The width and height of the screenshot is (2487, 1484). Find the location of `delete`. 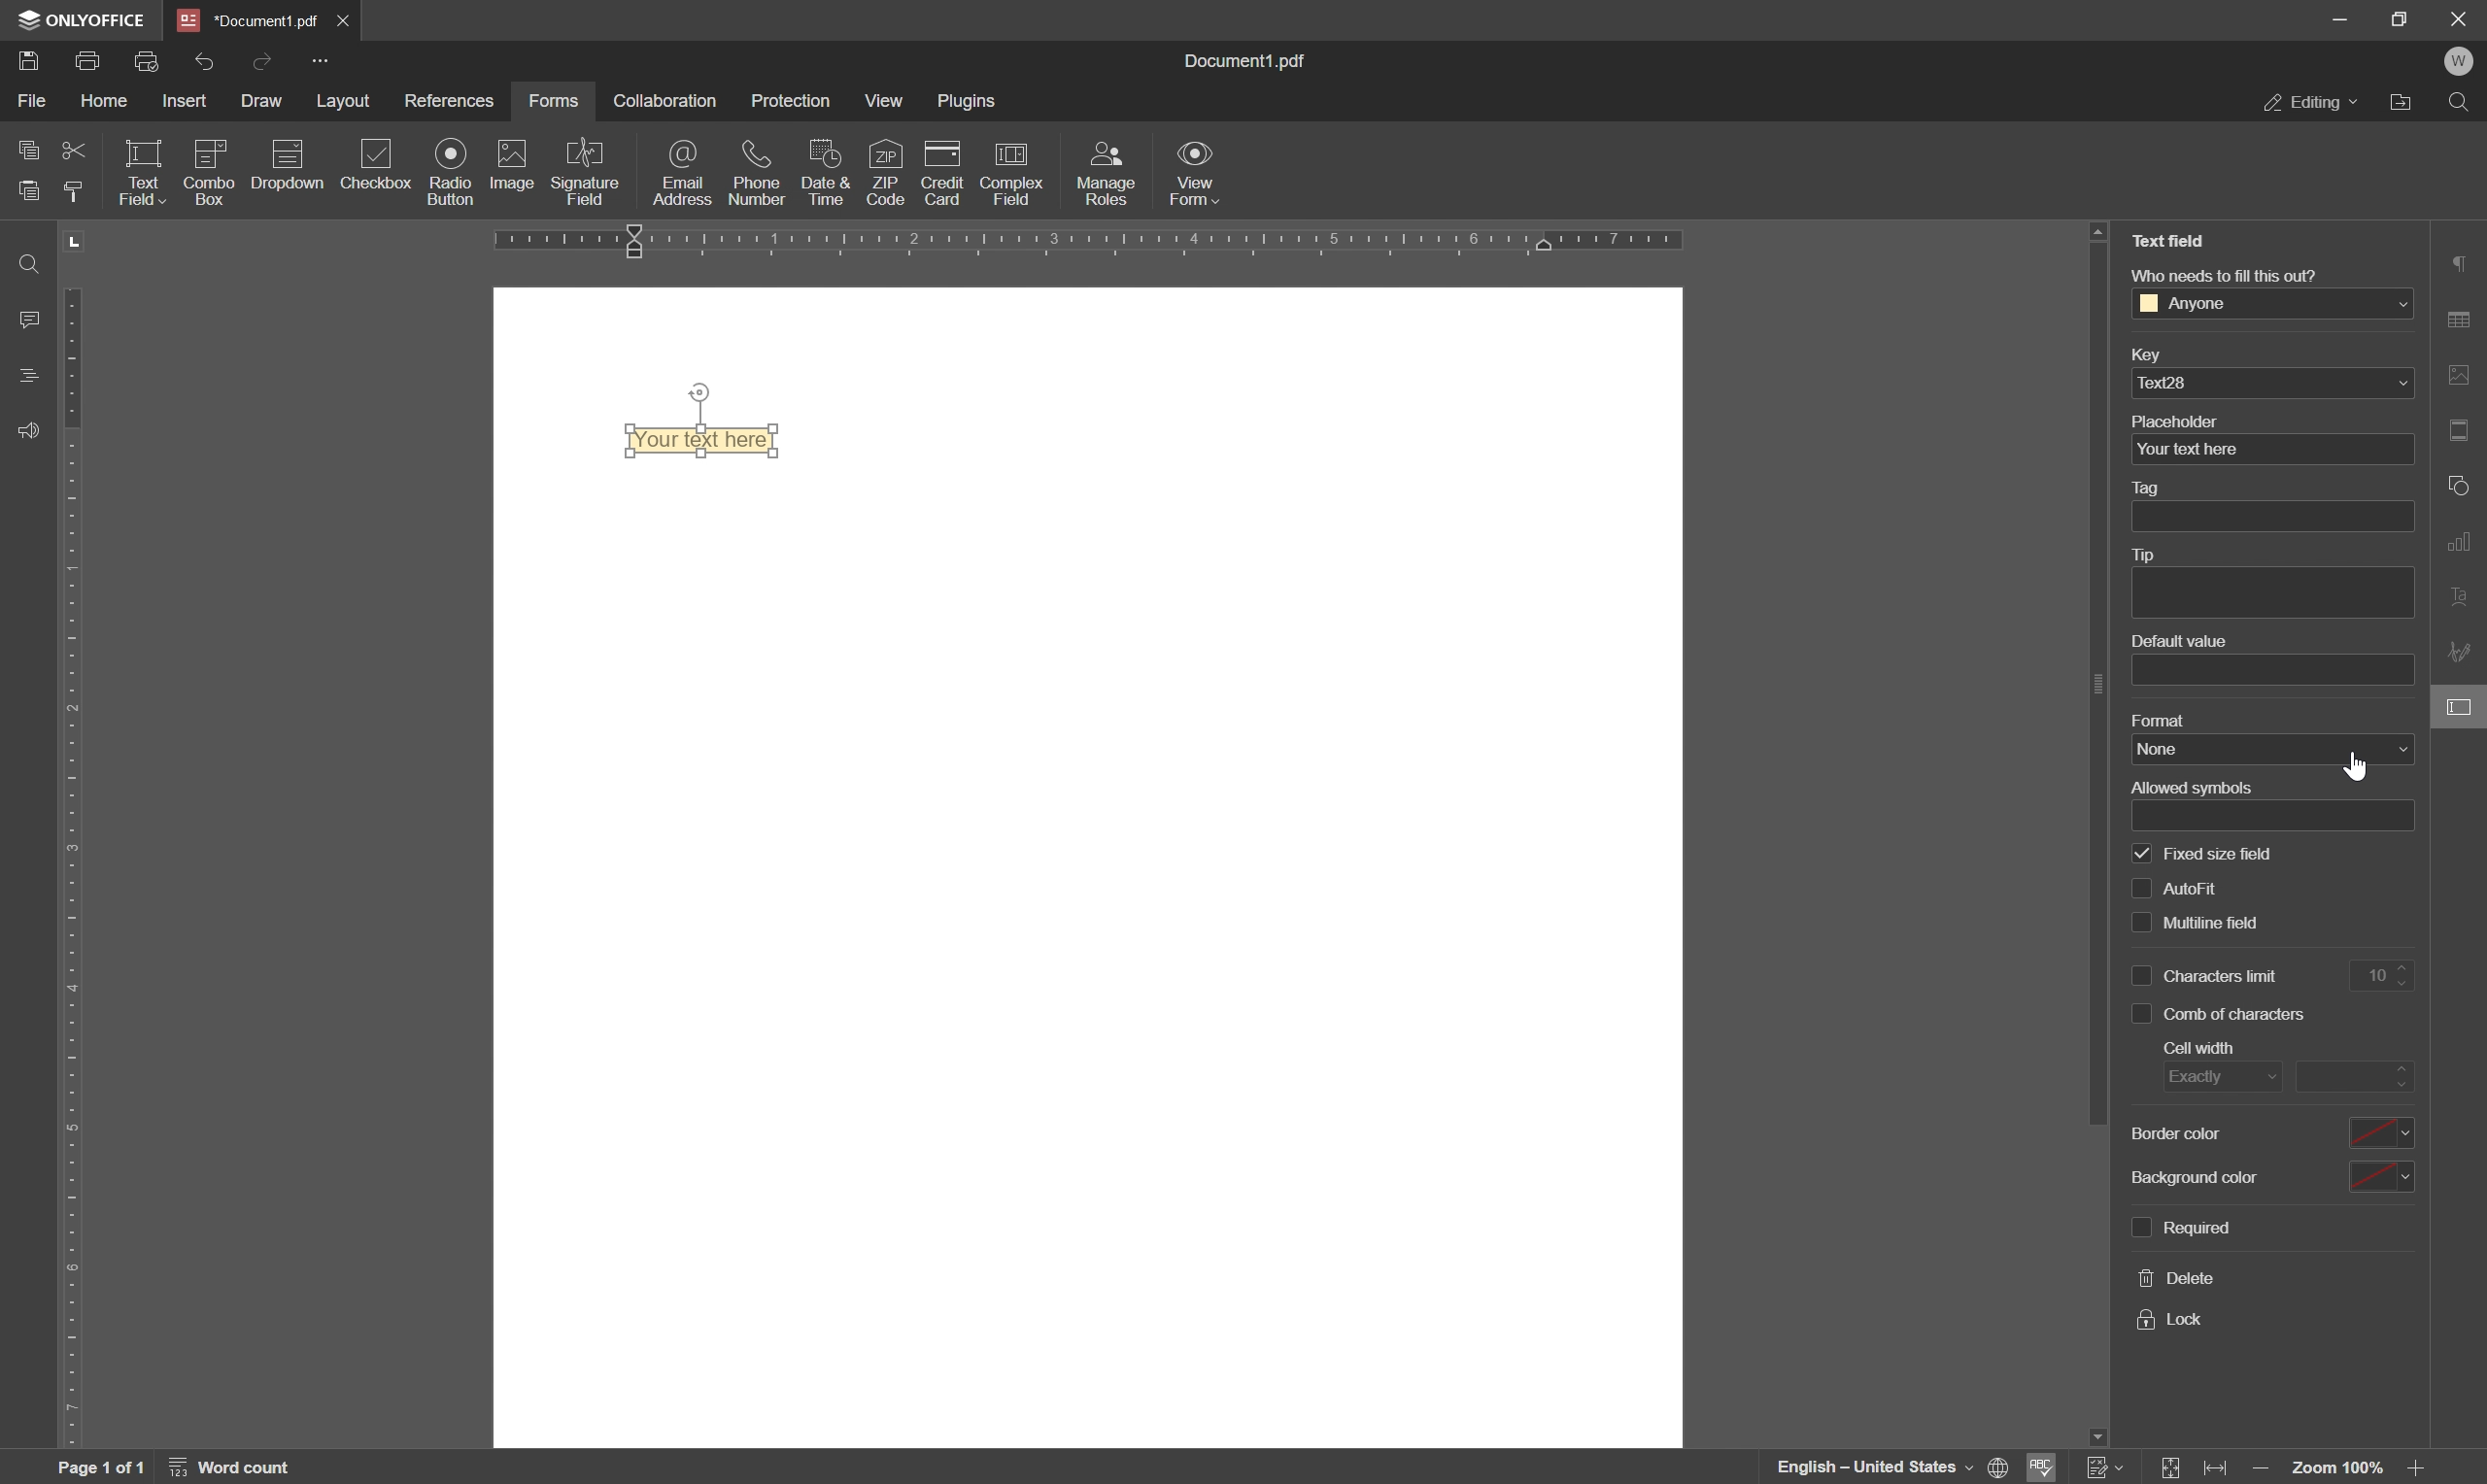

delete is located at coordinates (2170, 1280).